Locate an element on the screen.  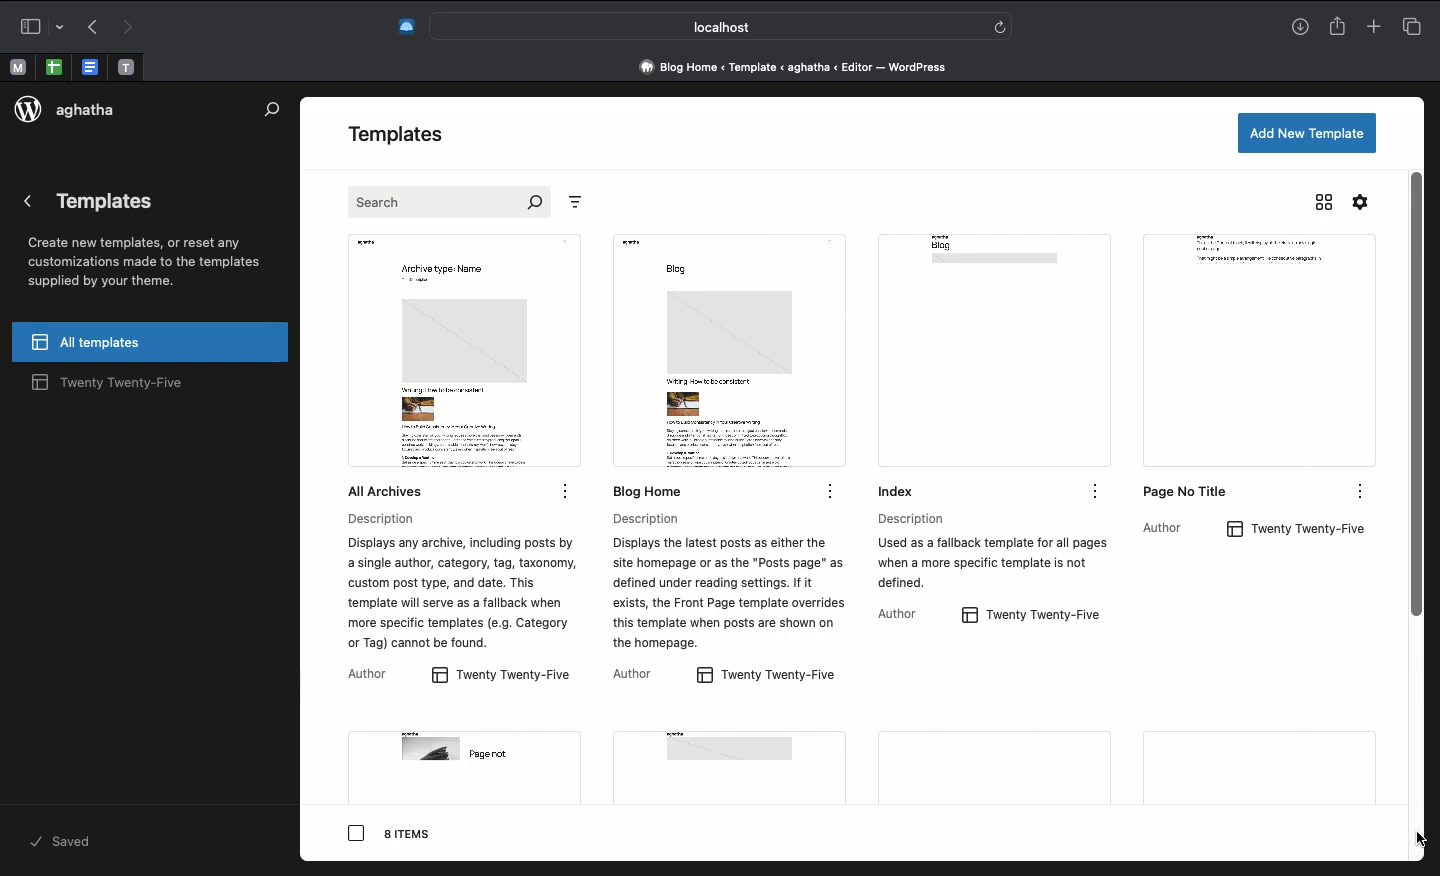
Scroll is located at coordinates (1413, 499).